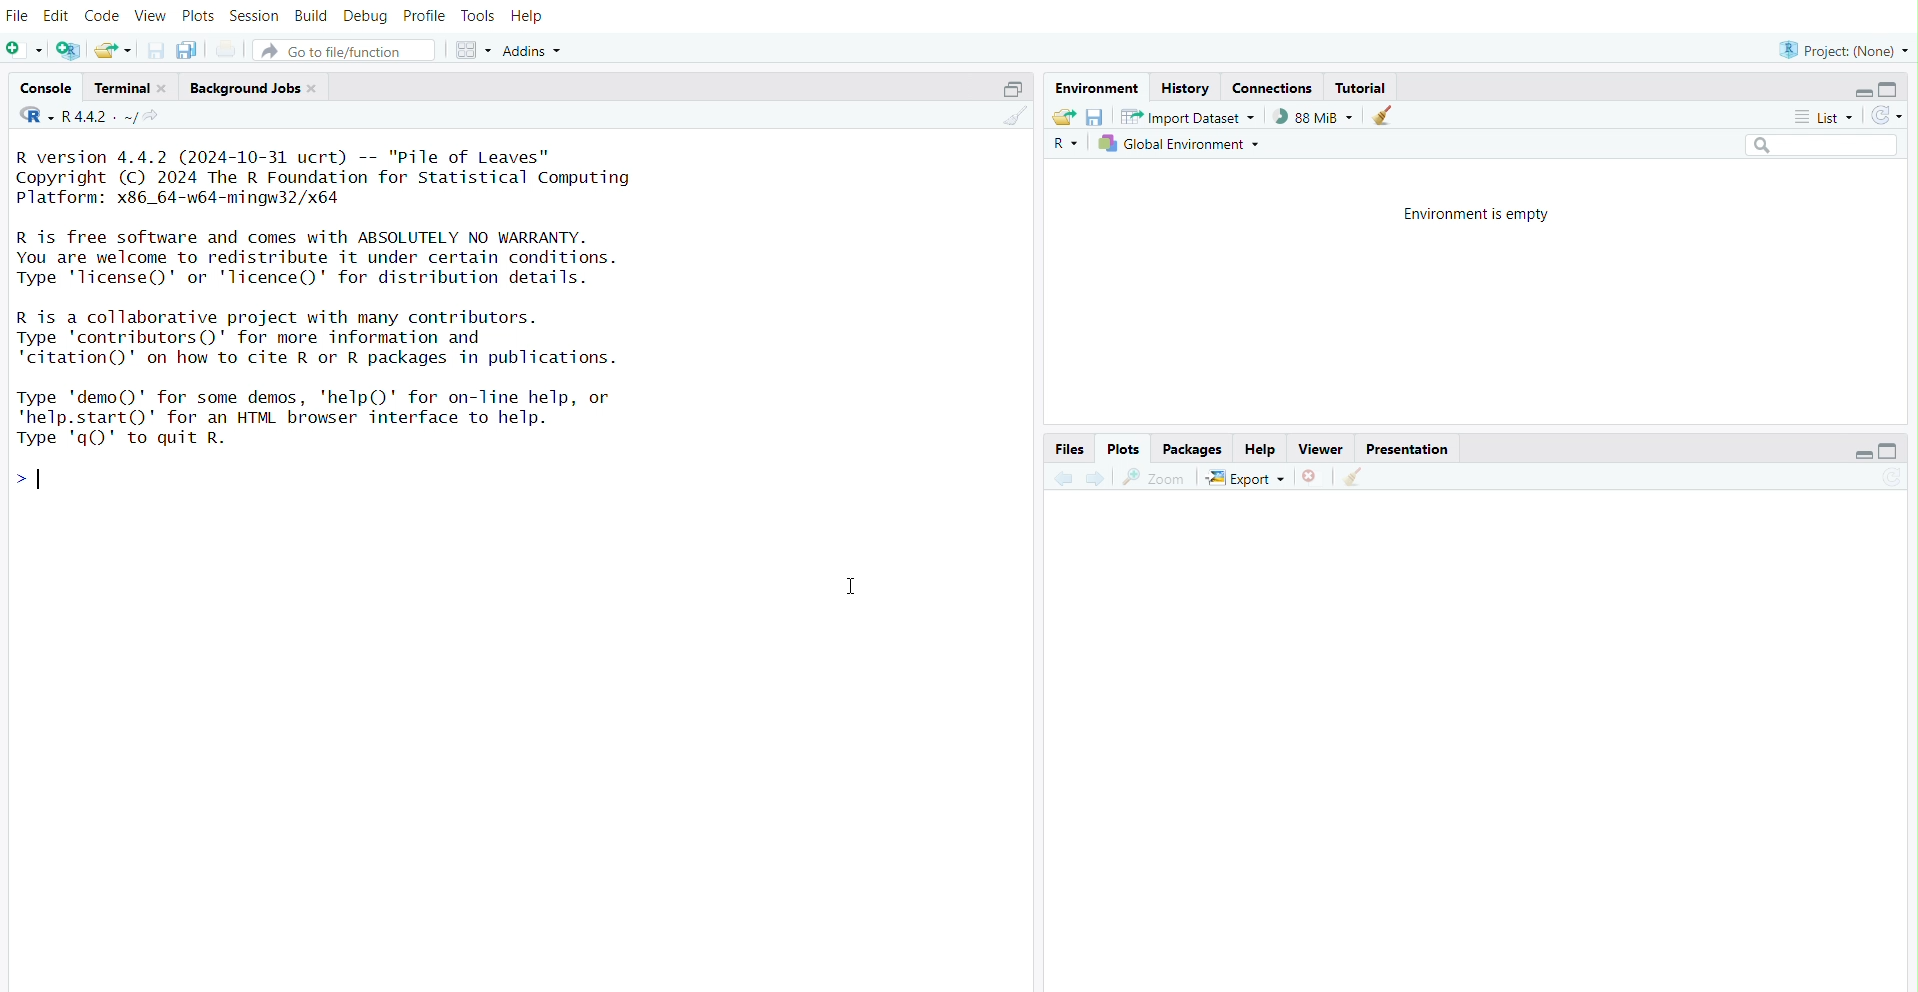 This screenshot has height=992, width=1918. What do you see at coordinates (366, 257) in the screenshot?
I see `Details of R and its license` at bounding box center [366, 257].